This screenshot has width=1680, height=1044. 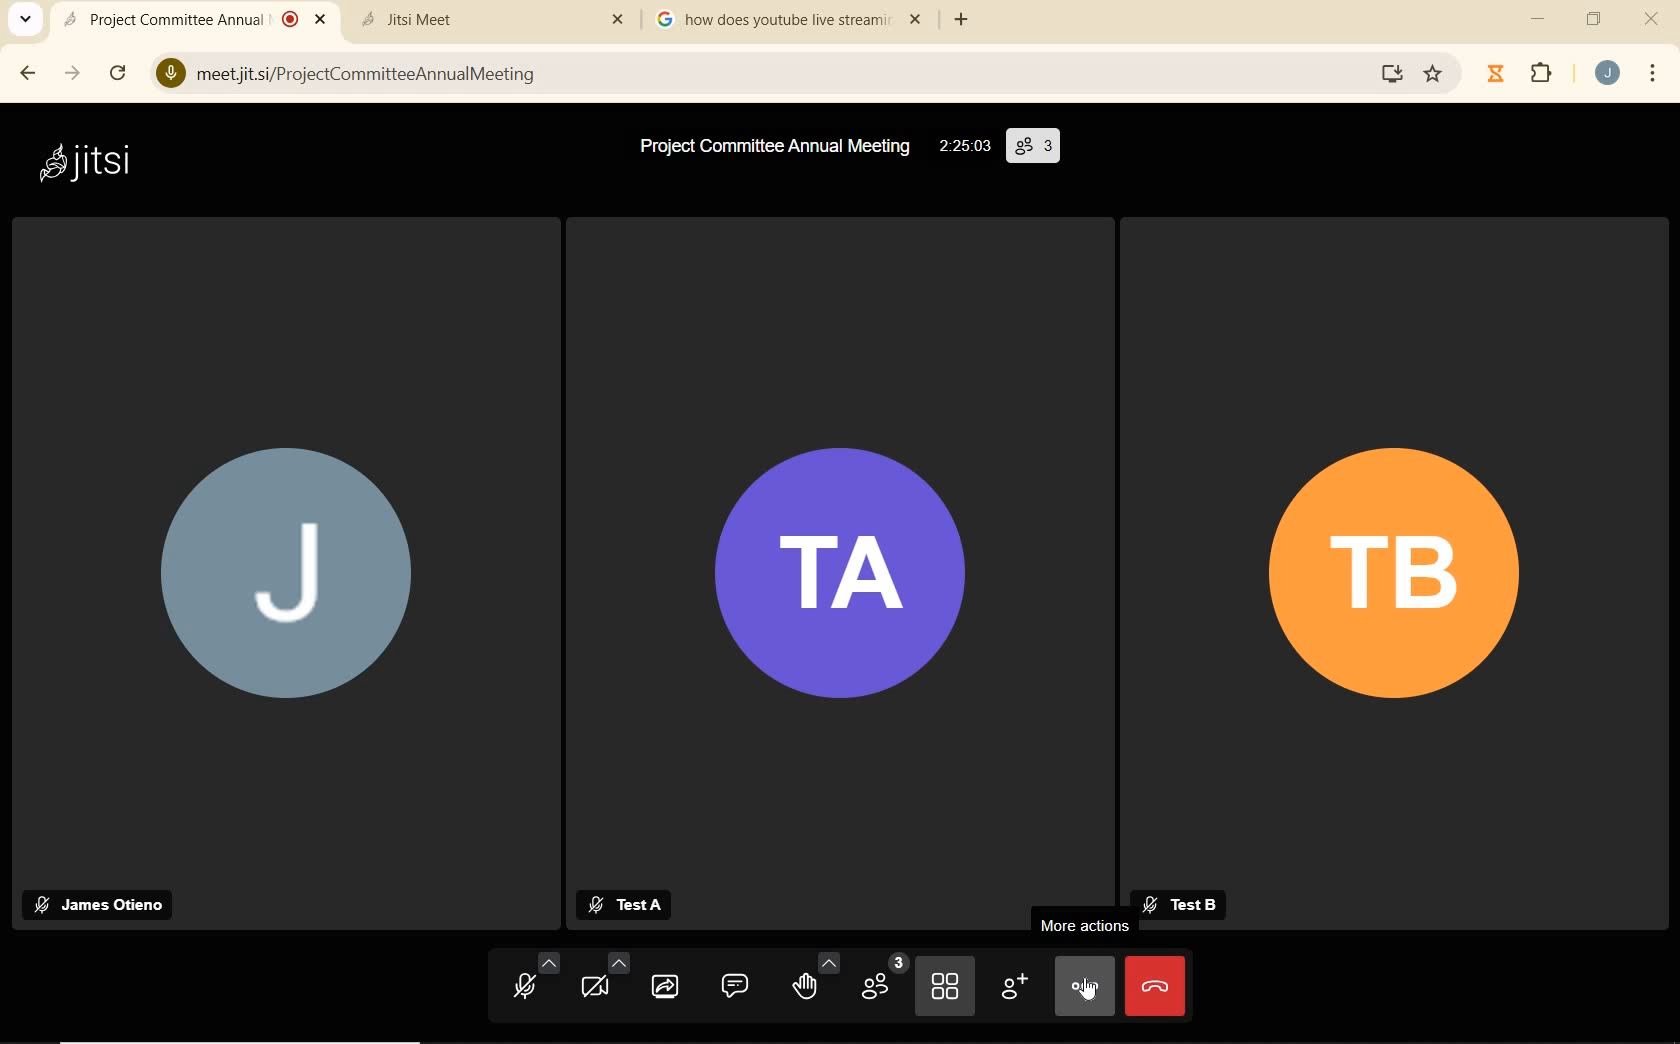 What do you see at coordinates (964, 147) in the screenshot?
I see `timer` at bounding box center [964, 147].